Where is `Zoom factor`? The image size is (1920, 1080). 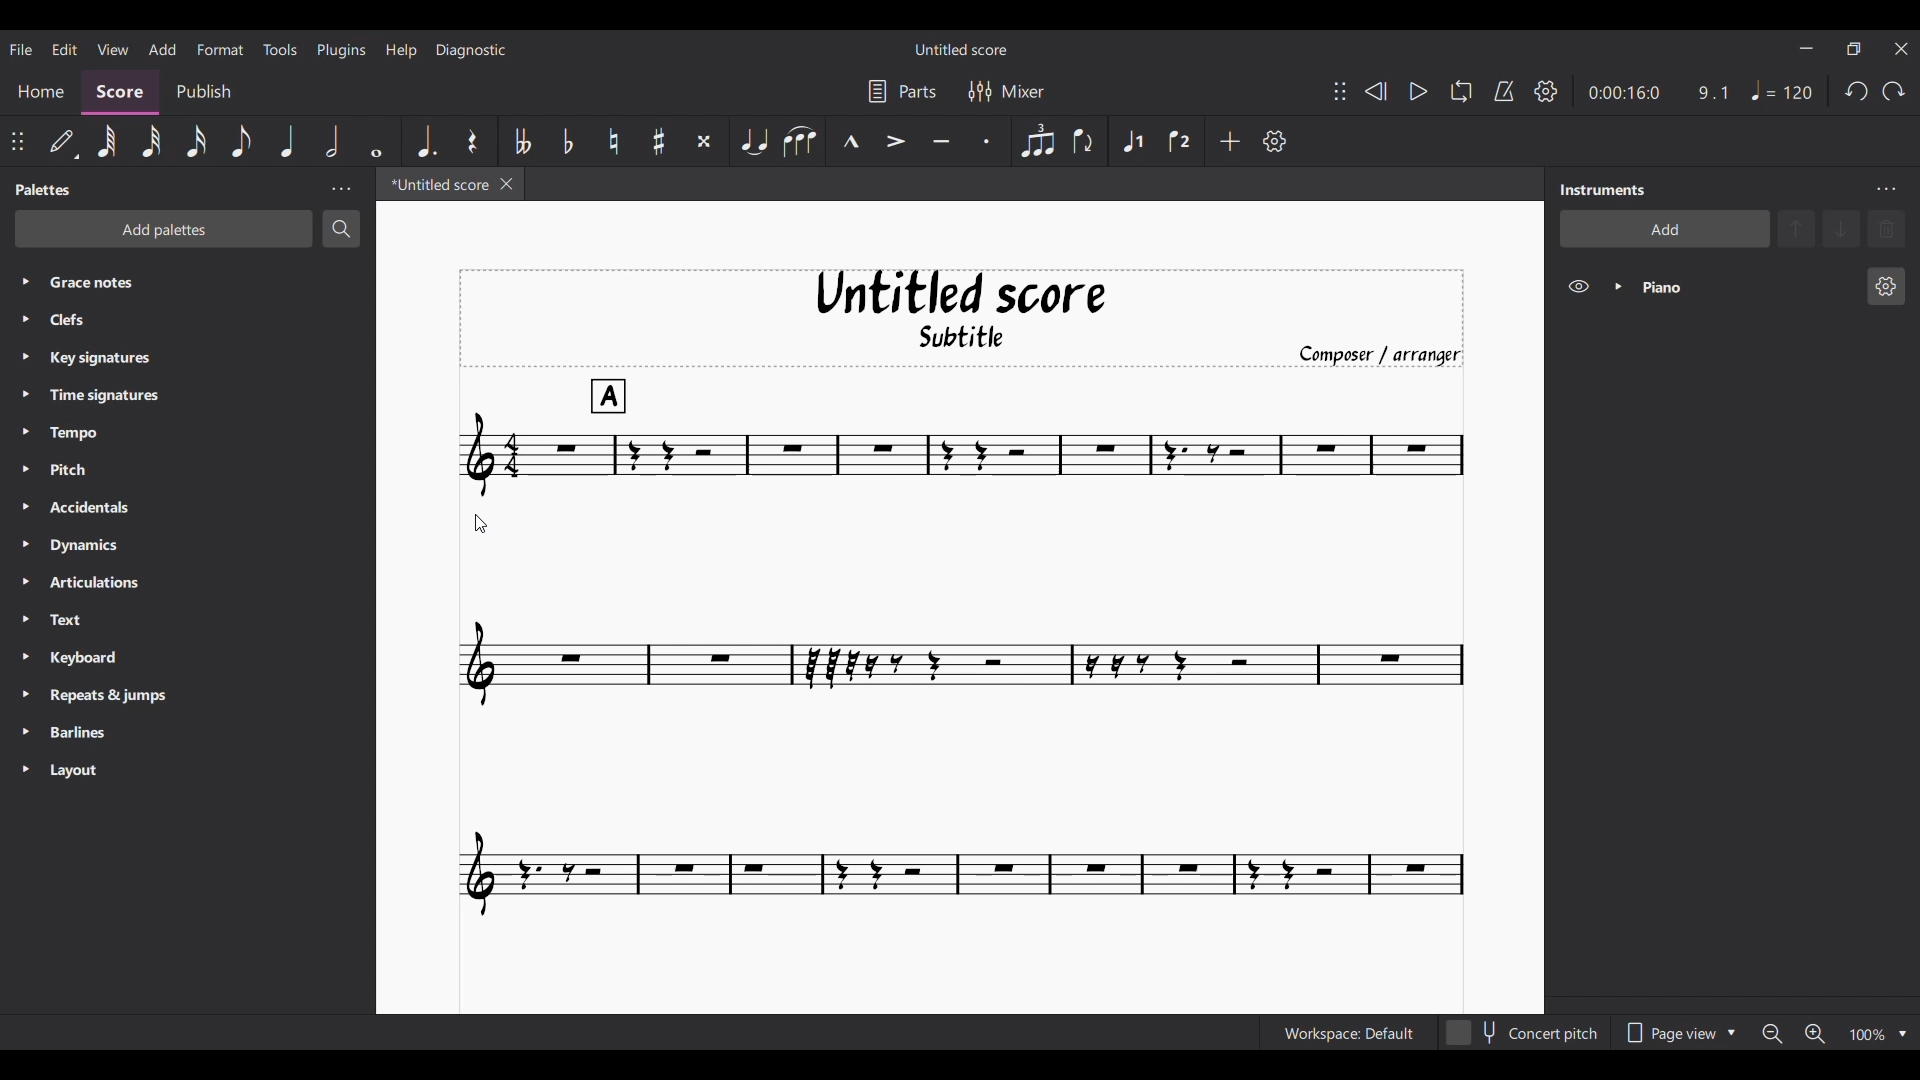 Zoom factor is located at coordinates (1868, 1035).